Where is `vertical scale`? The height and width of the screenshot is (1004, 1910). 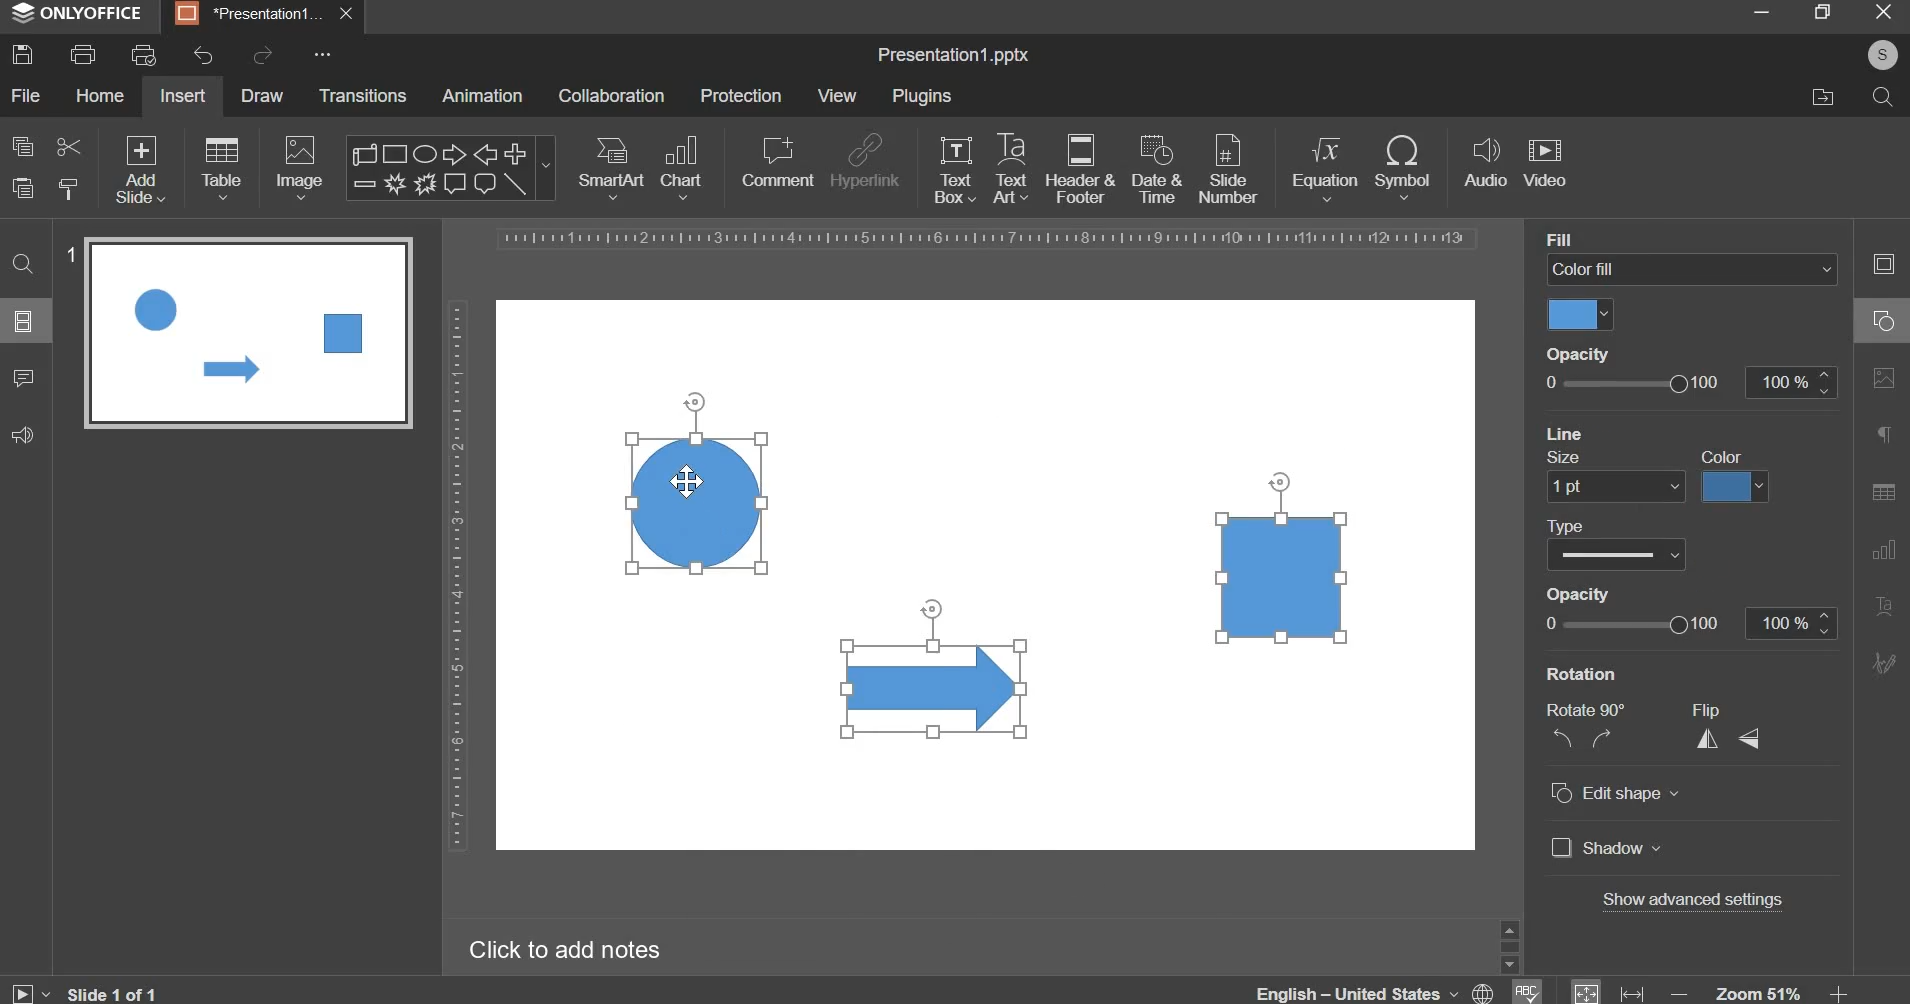
vertical scale is located at coordinates (456, 575).